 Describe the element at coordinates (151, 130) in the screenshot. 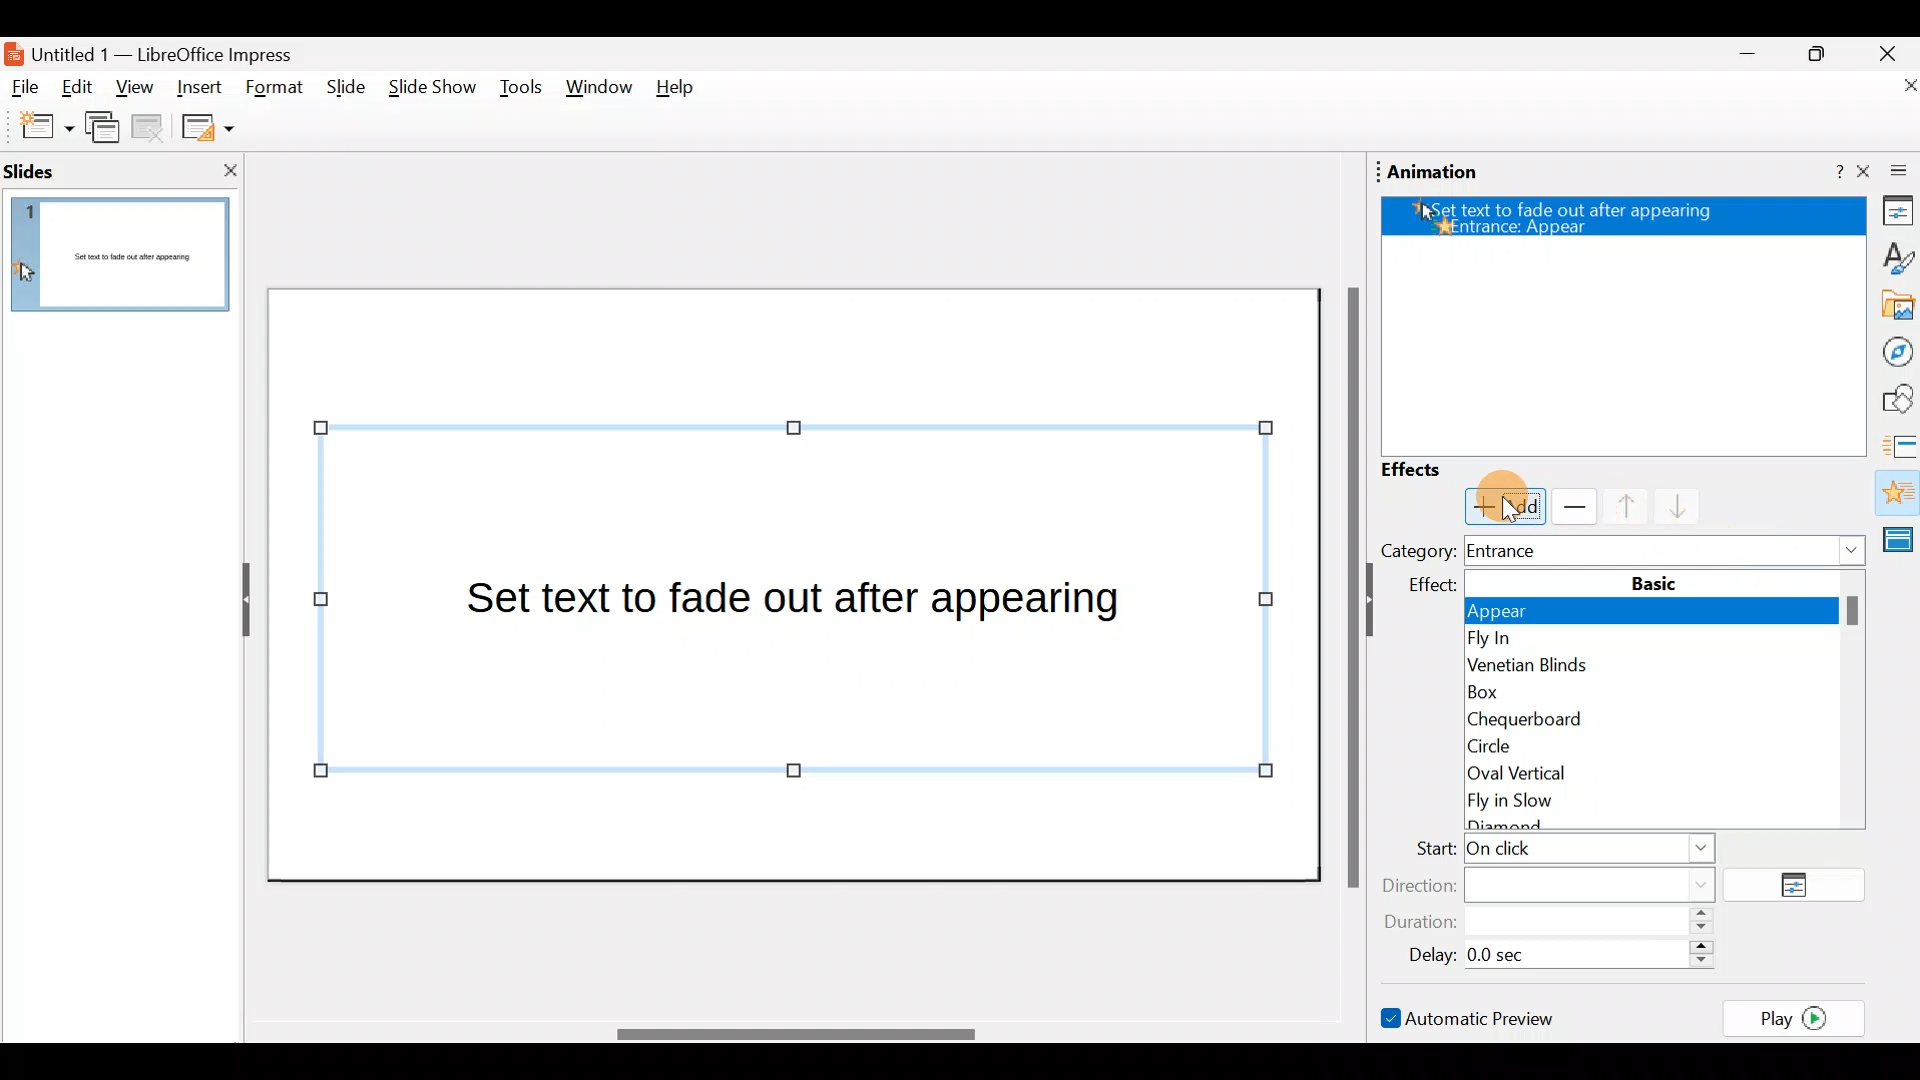

I see `Delete slide` at that location.